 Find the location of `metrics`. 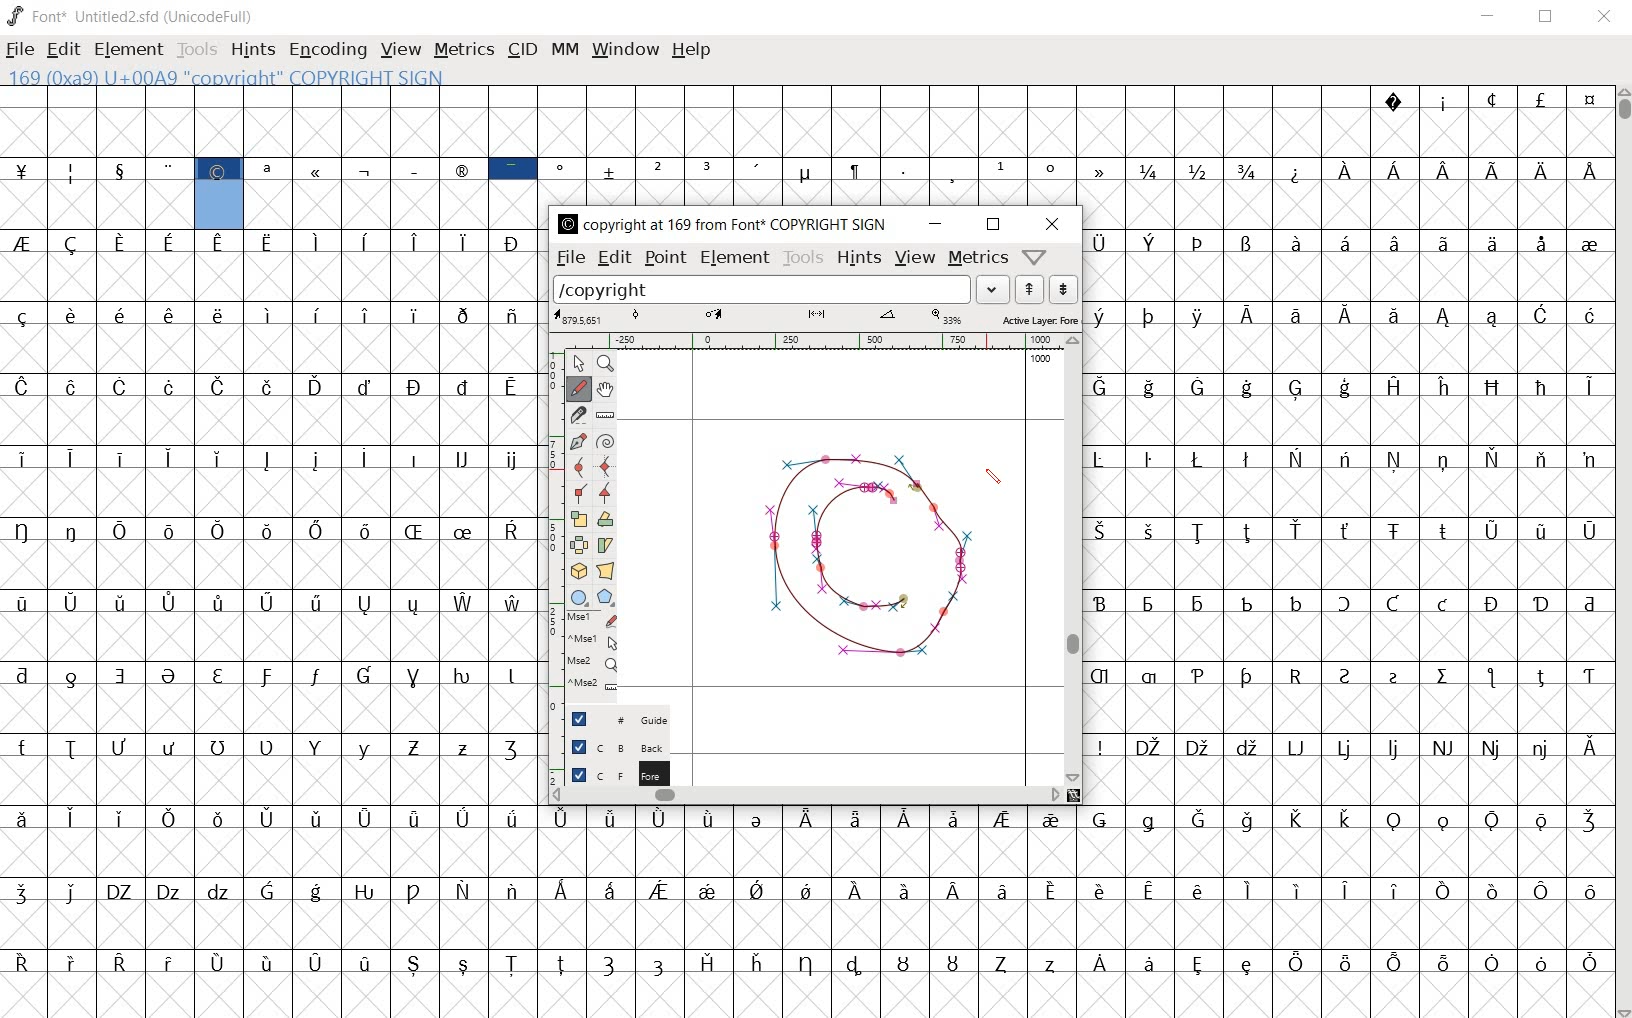

metrics is located at coordinates (976, 257).